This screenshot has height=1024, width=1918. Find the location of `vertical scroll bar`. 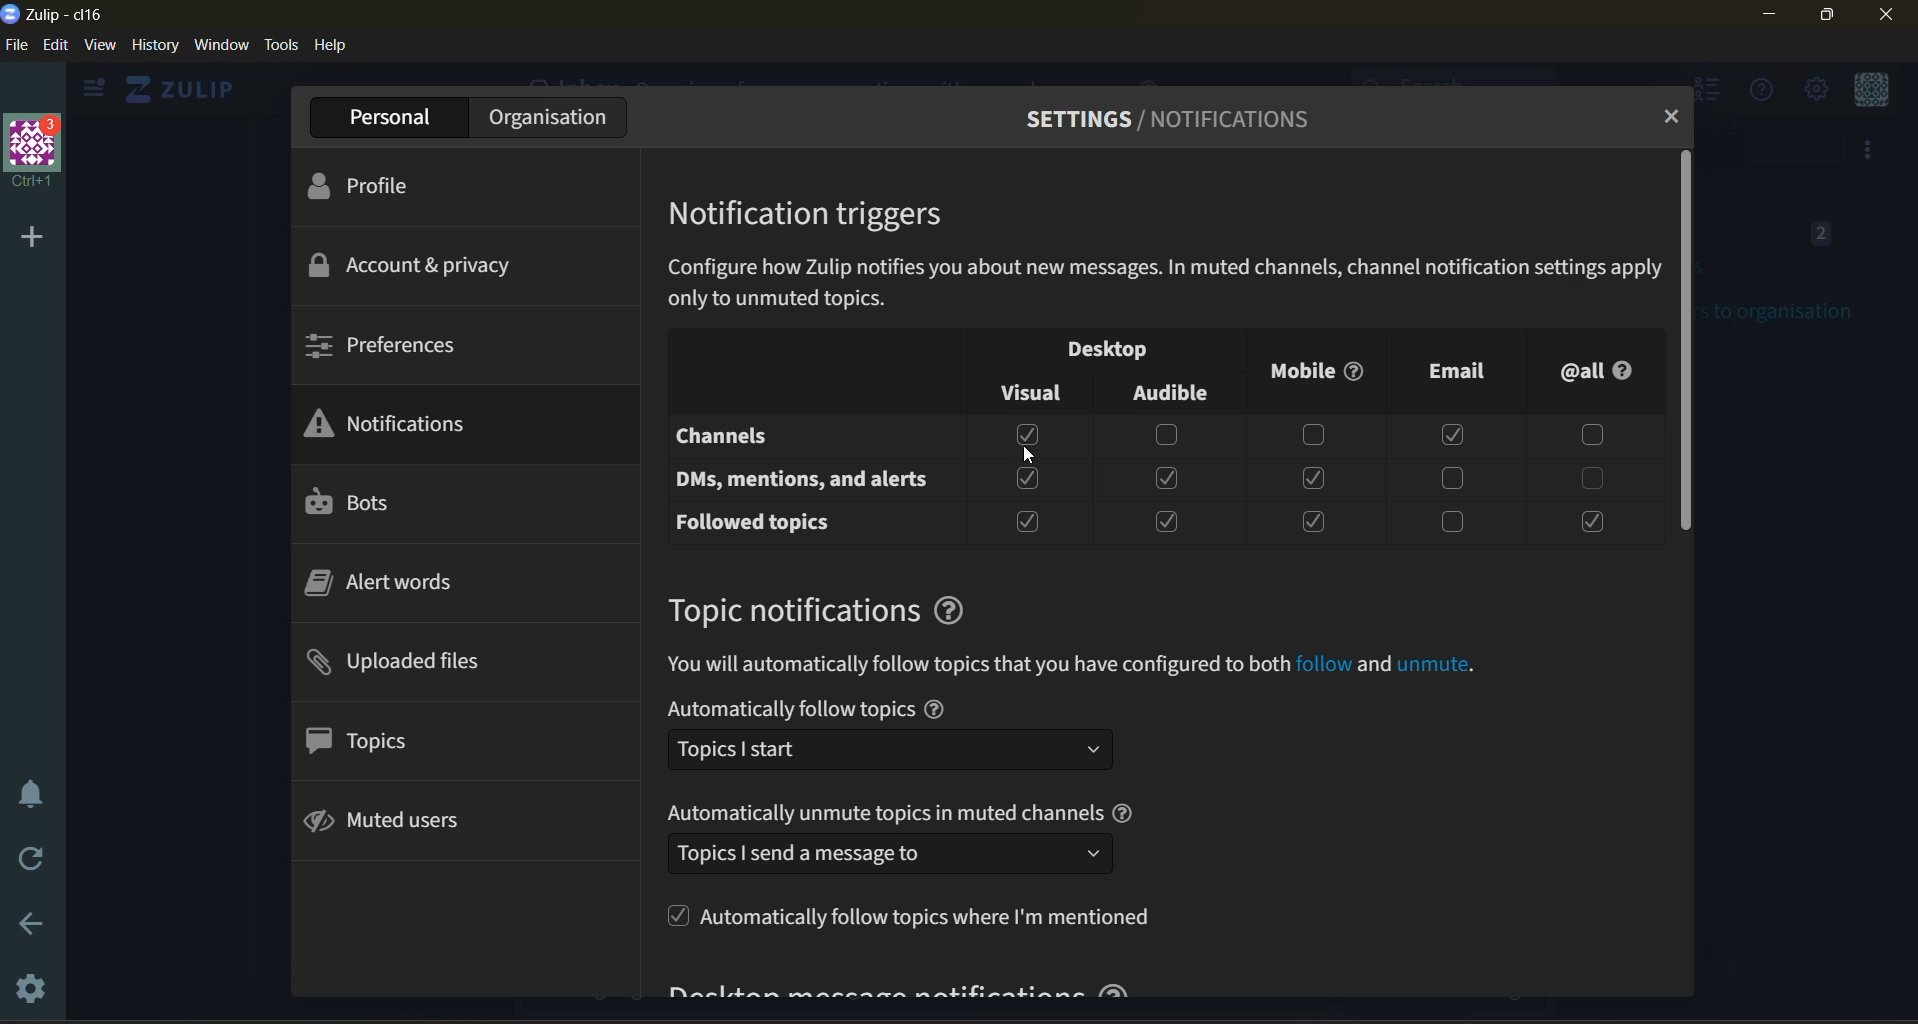

vertical scroll bar is located at coordinates (1688, 339).